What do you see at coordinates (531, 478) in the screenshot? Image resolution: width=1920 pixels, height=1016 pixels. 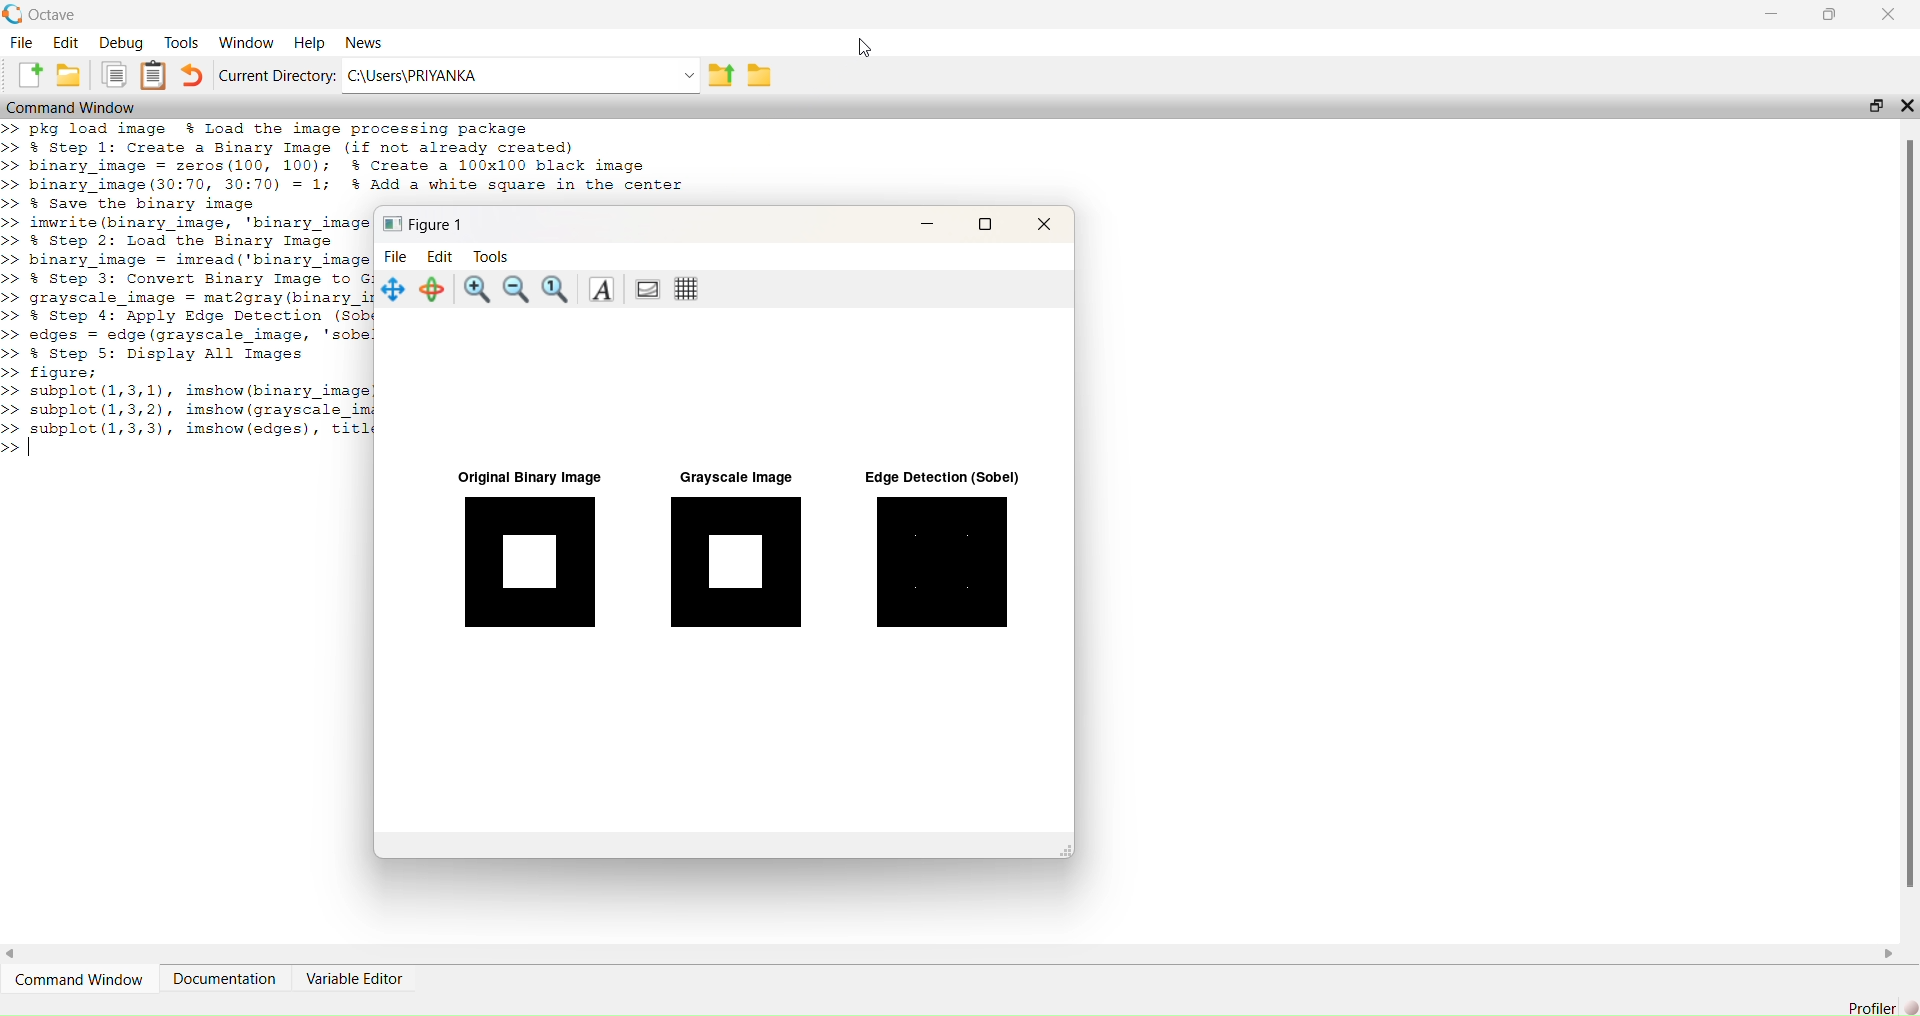 I see `Original Binary Image` at bounding box center [531, 478].